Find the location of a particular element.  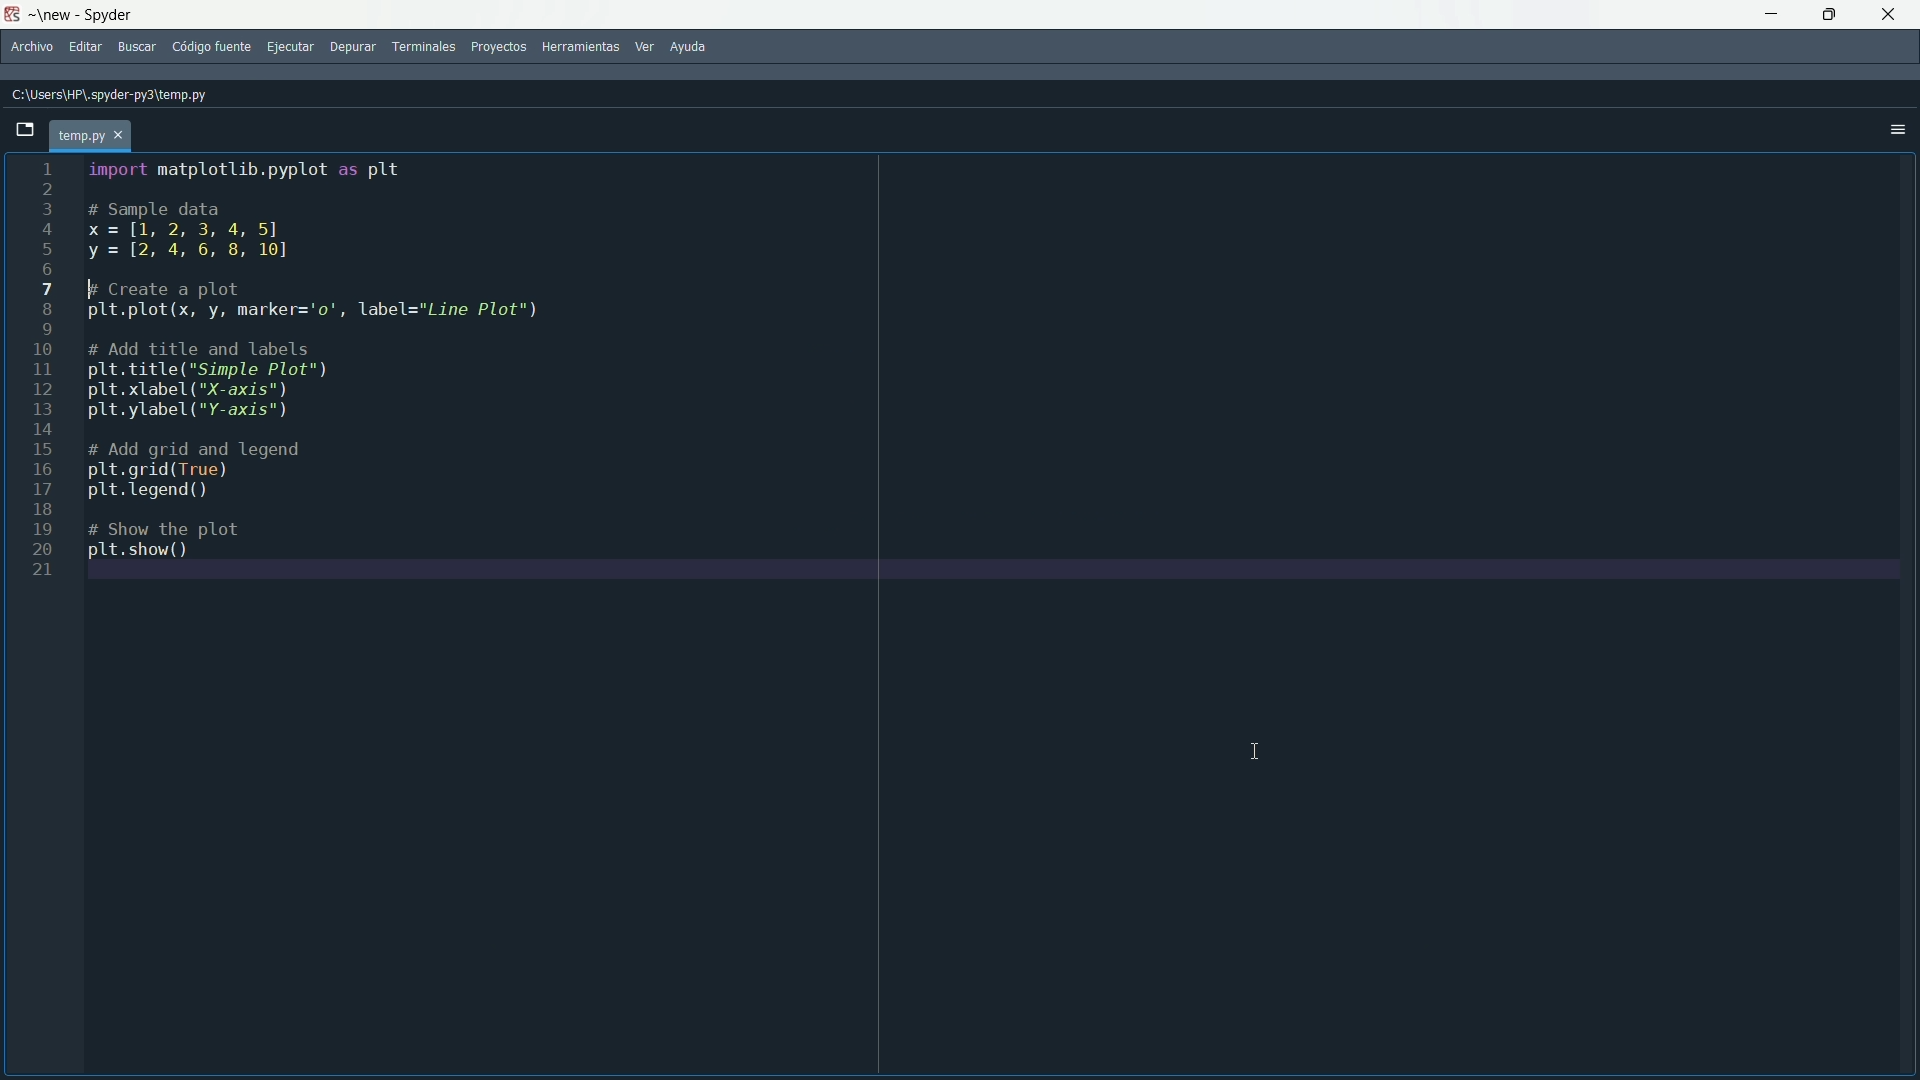

proyectos is located at coordinates (499, 47).